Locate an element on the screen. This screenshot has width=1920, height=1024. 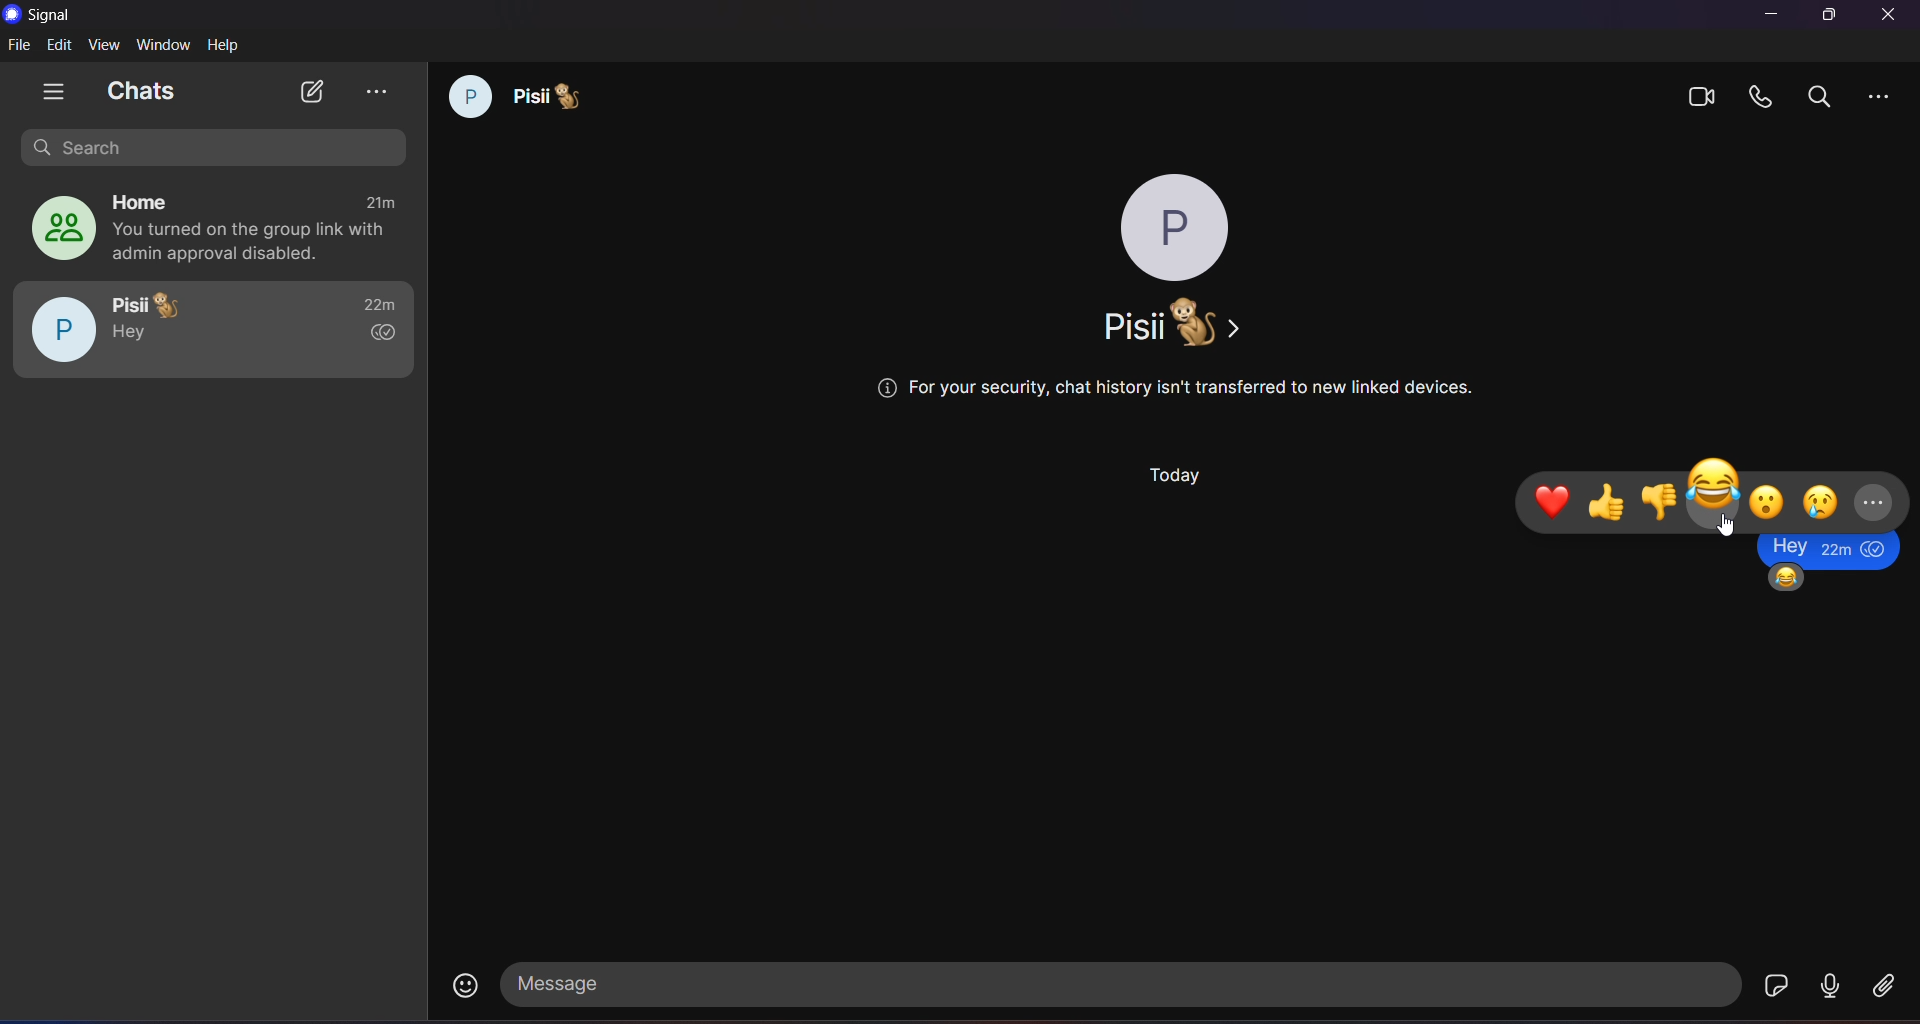
search is located at coordinates (207, 148).